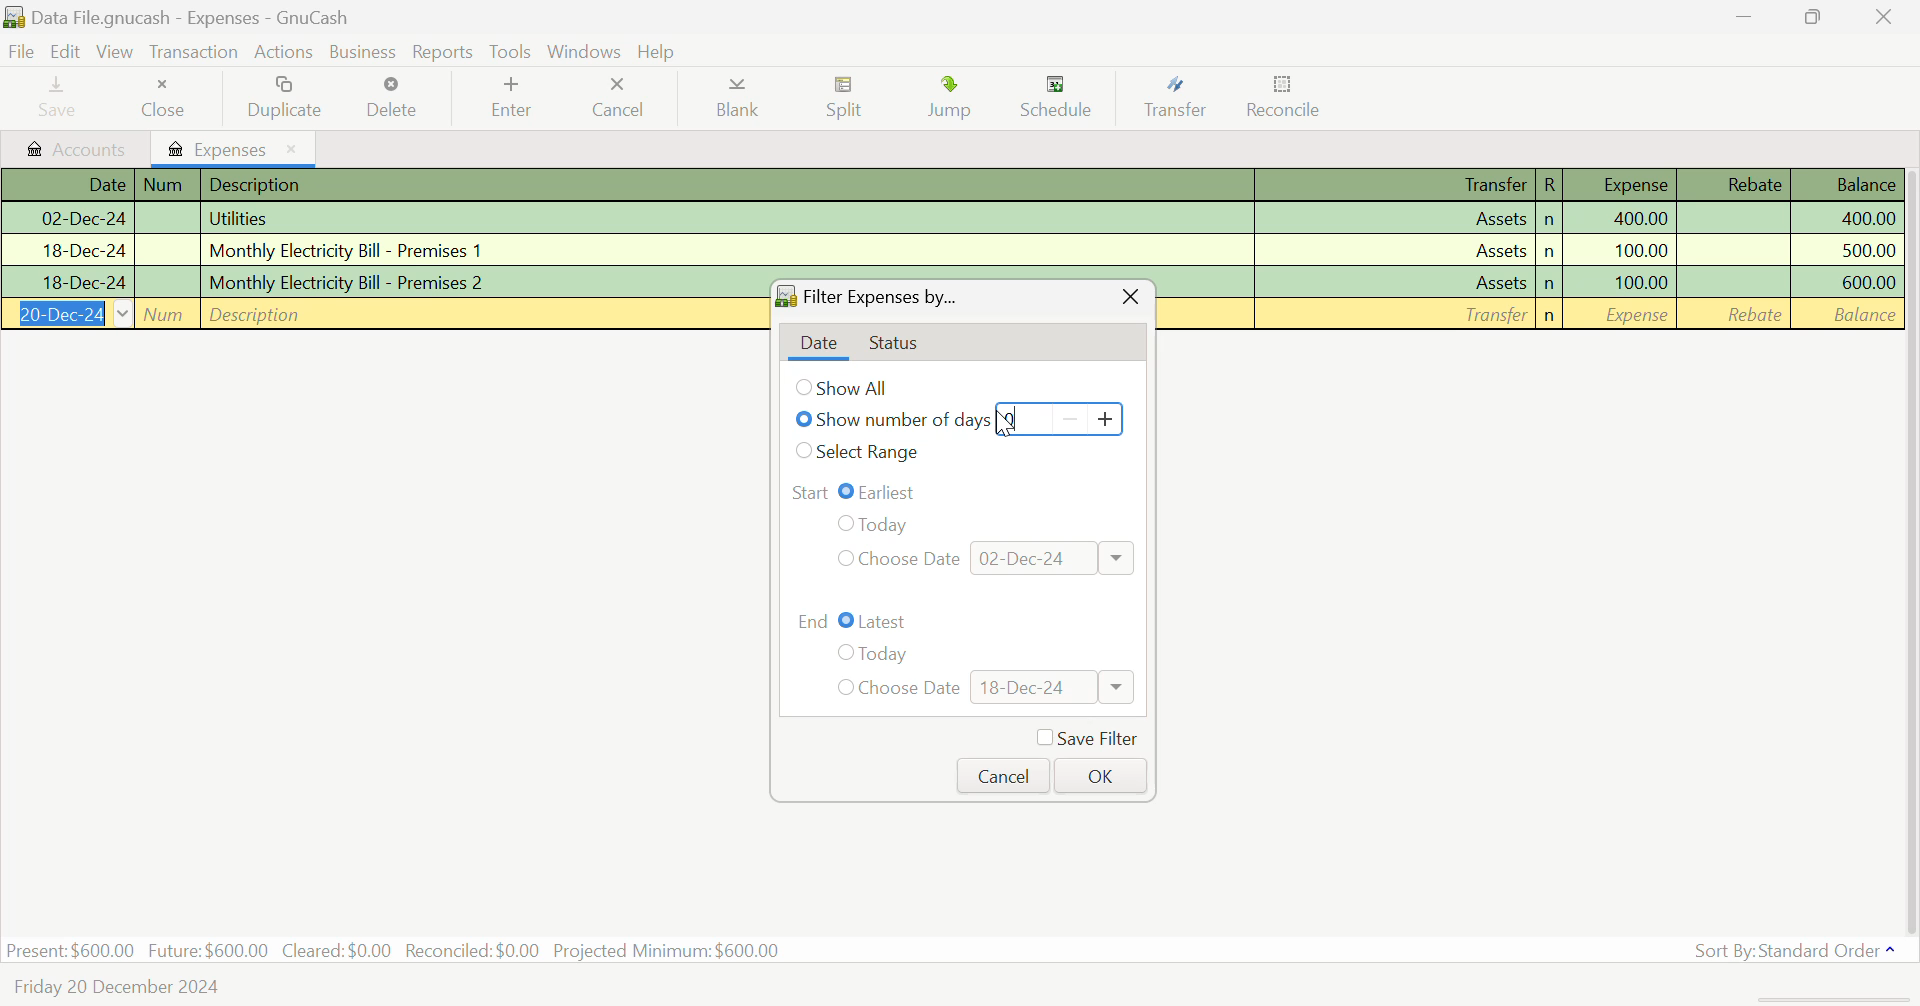 The image size is (1920, 1006). Describe the element at coordinates (1086, 737) in the screenshot. I see `Save Filter Checkbox` at that location.